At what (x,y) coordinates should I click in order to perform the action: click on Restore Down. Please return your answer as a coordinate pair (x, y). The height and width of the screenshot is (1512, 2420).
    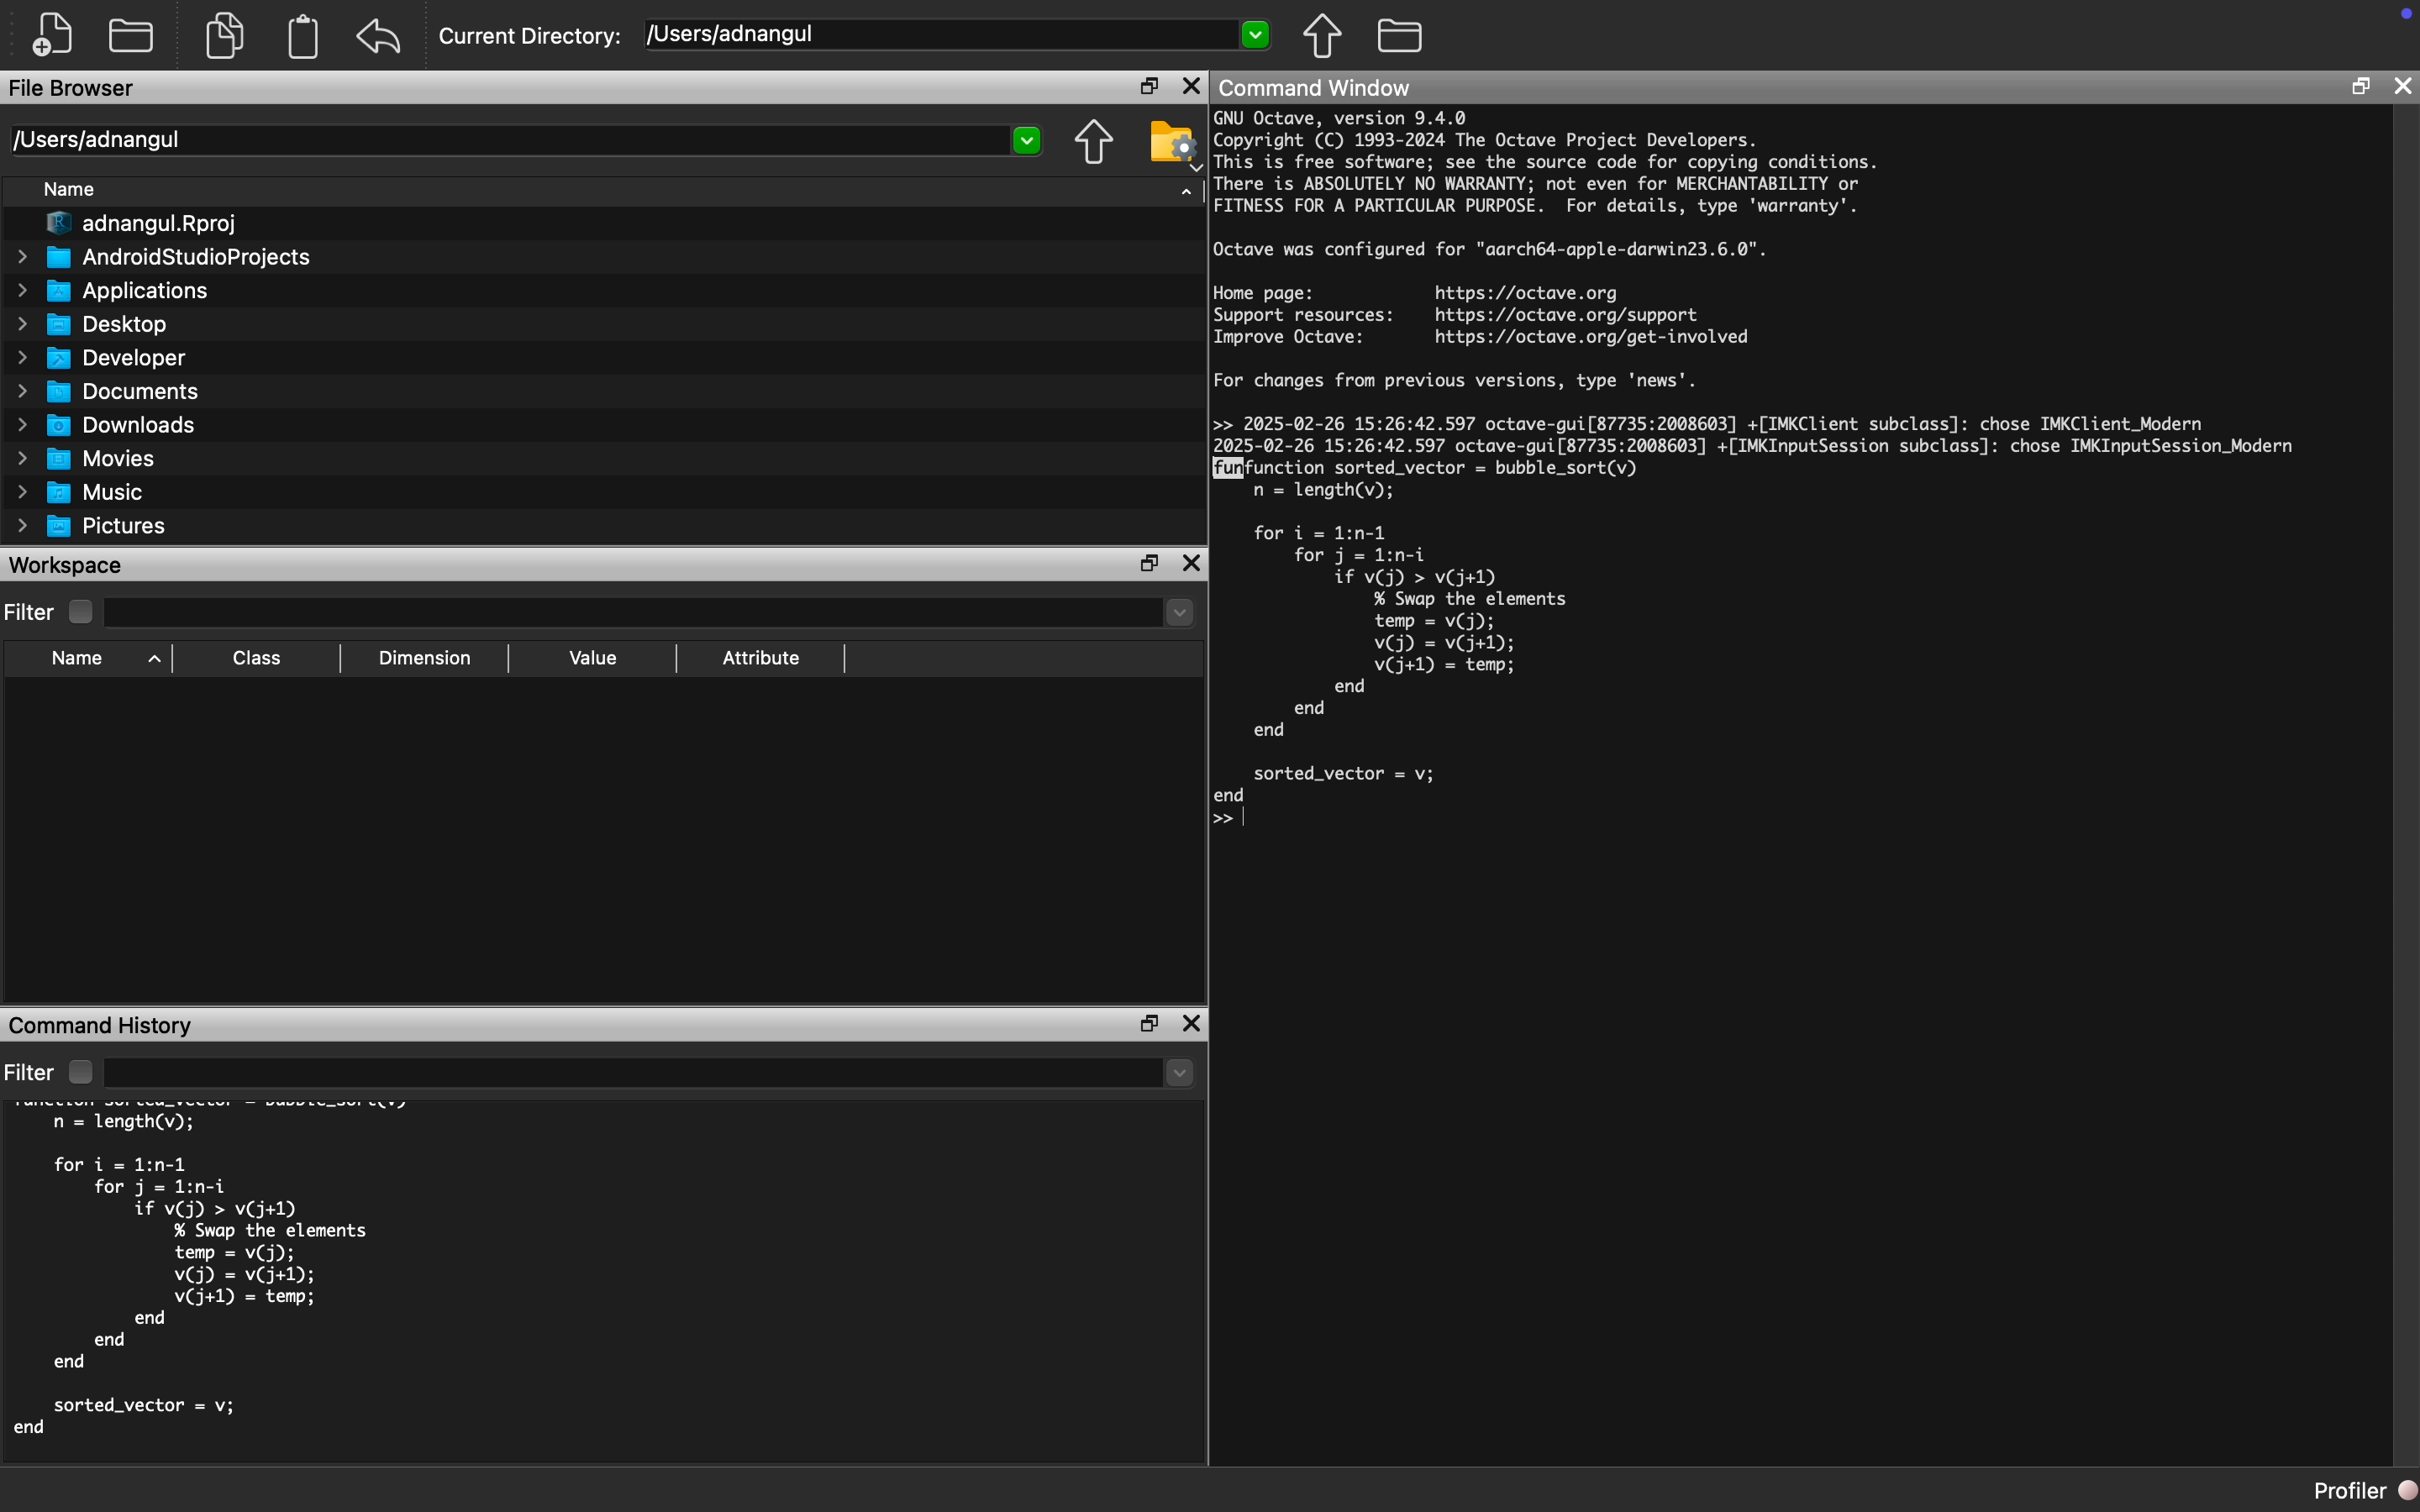
    Looking at the image, I should click on (1151, 1024).